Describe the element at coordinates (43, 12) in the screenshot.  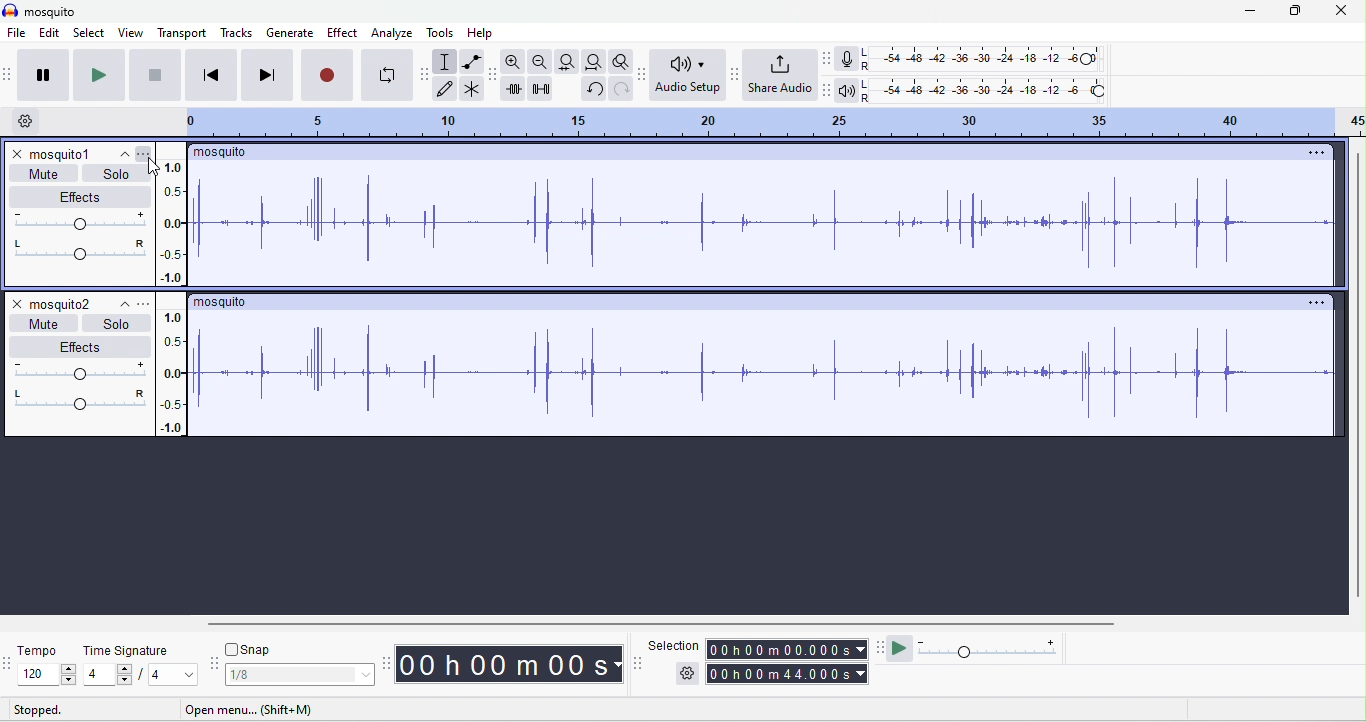
I see `mosquito` at that location.